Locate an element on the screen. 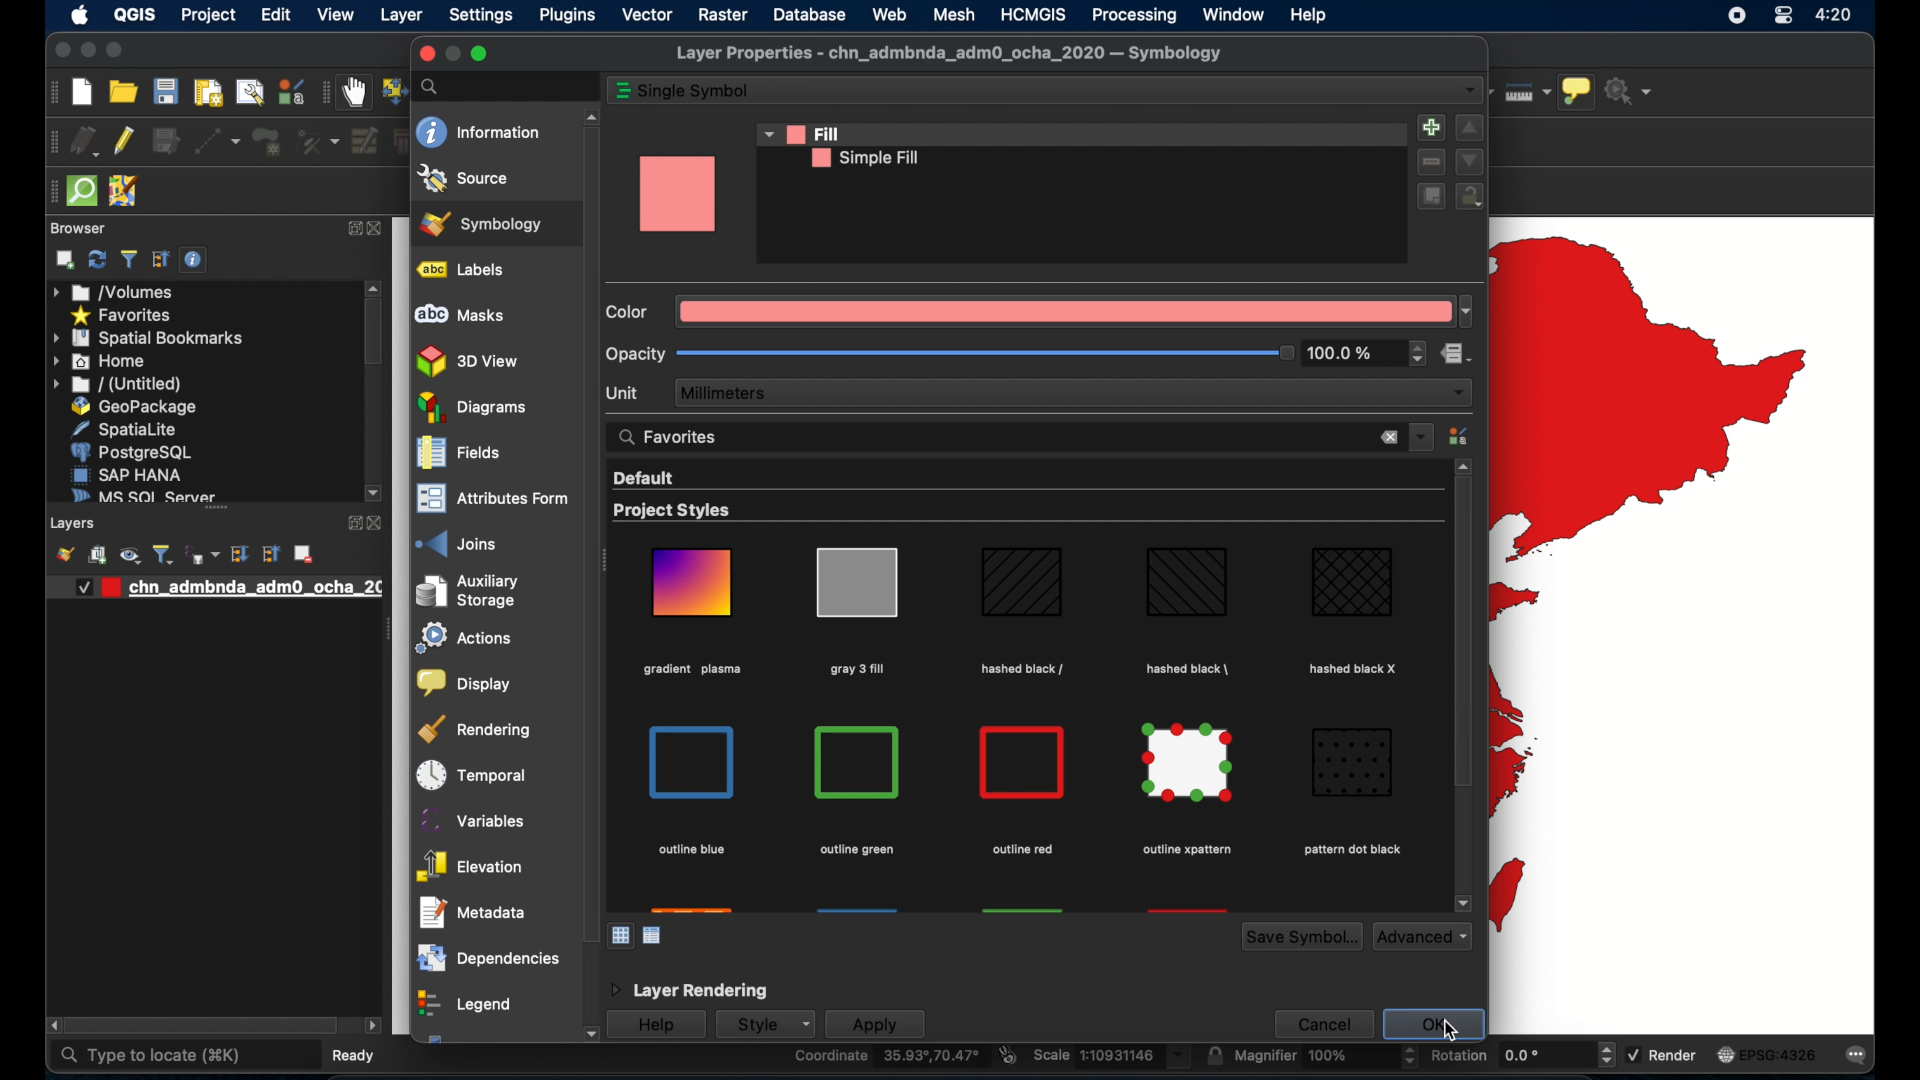  unit is located at coordinates (625, 392).